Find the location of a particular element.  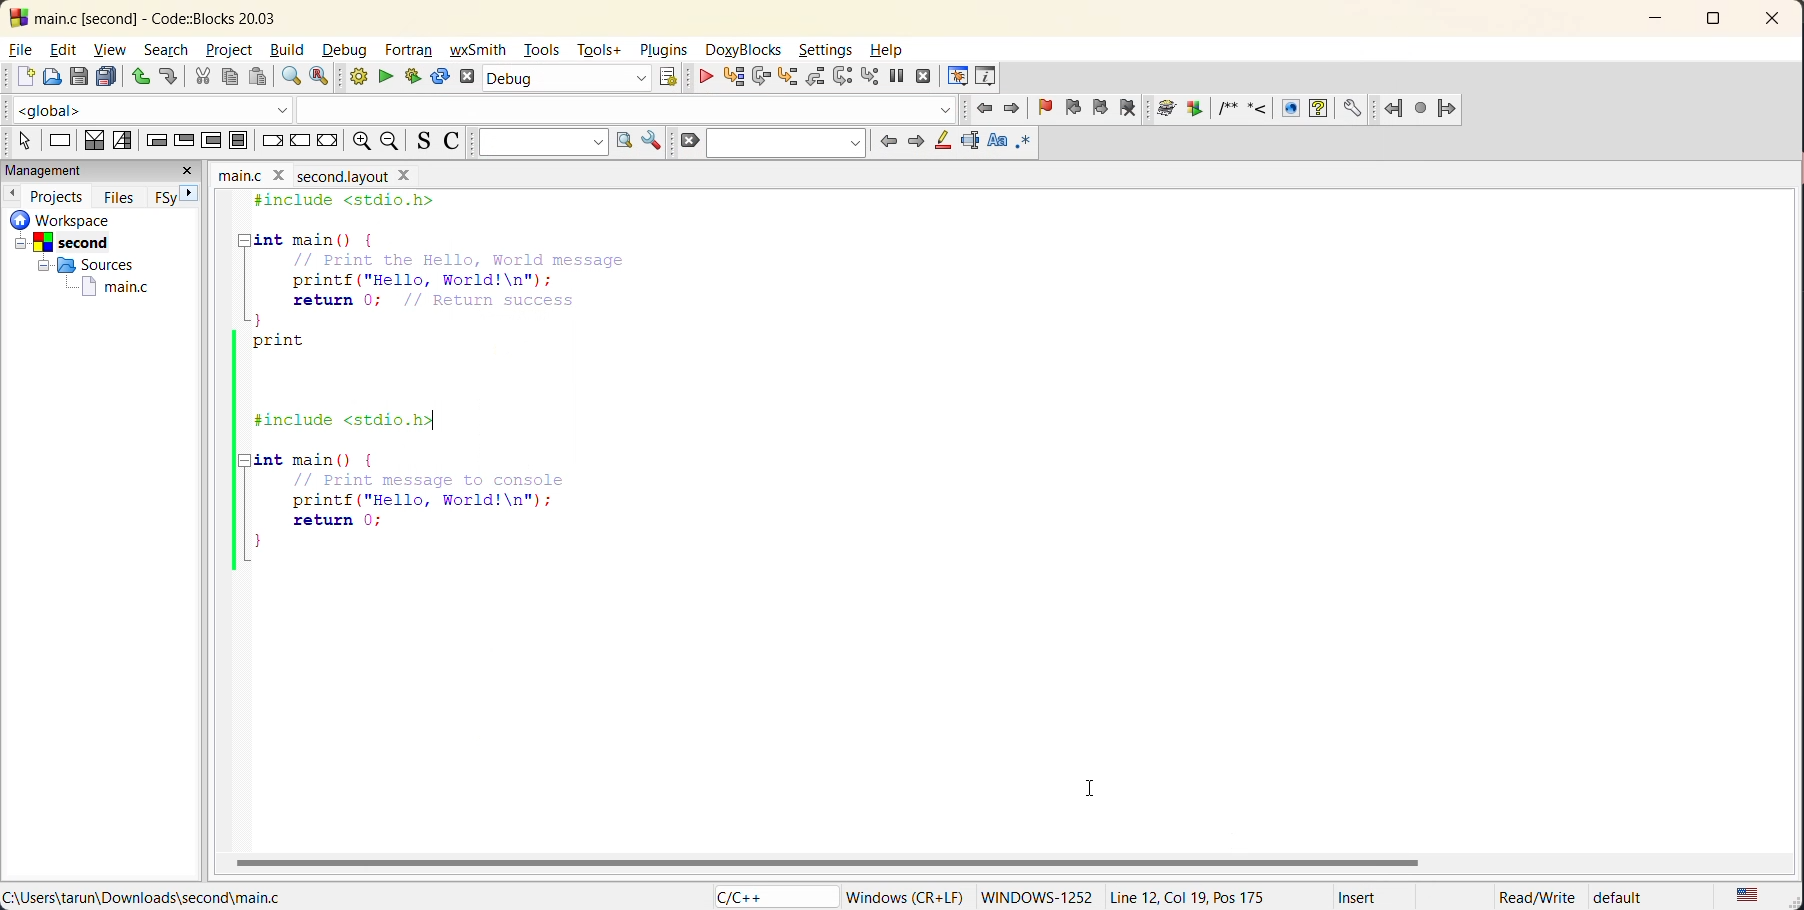

break debugger is located at coordinates (898, 79).